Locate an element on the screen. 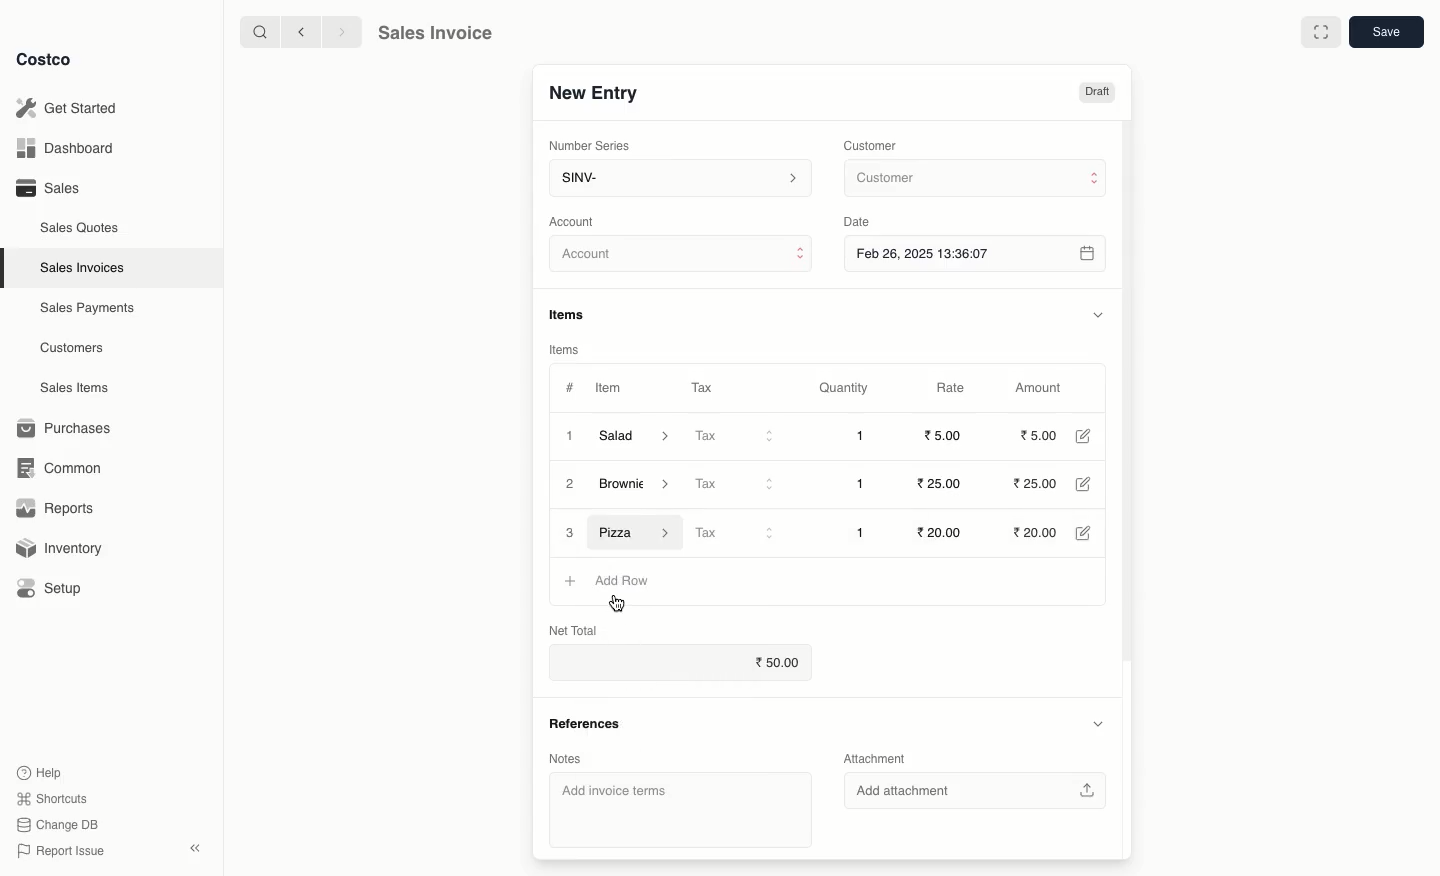 The image size is (1440, 876). 3 is located at coordinates (571, 533).